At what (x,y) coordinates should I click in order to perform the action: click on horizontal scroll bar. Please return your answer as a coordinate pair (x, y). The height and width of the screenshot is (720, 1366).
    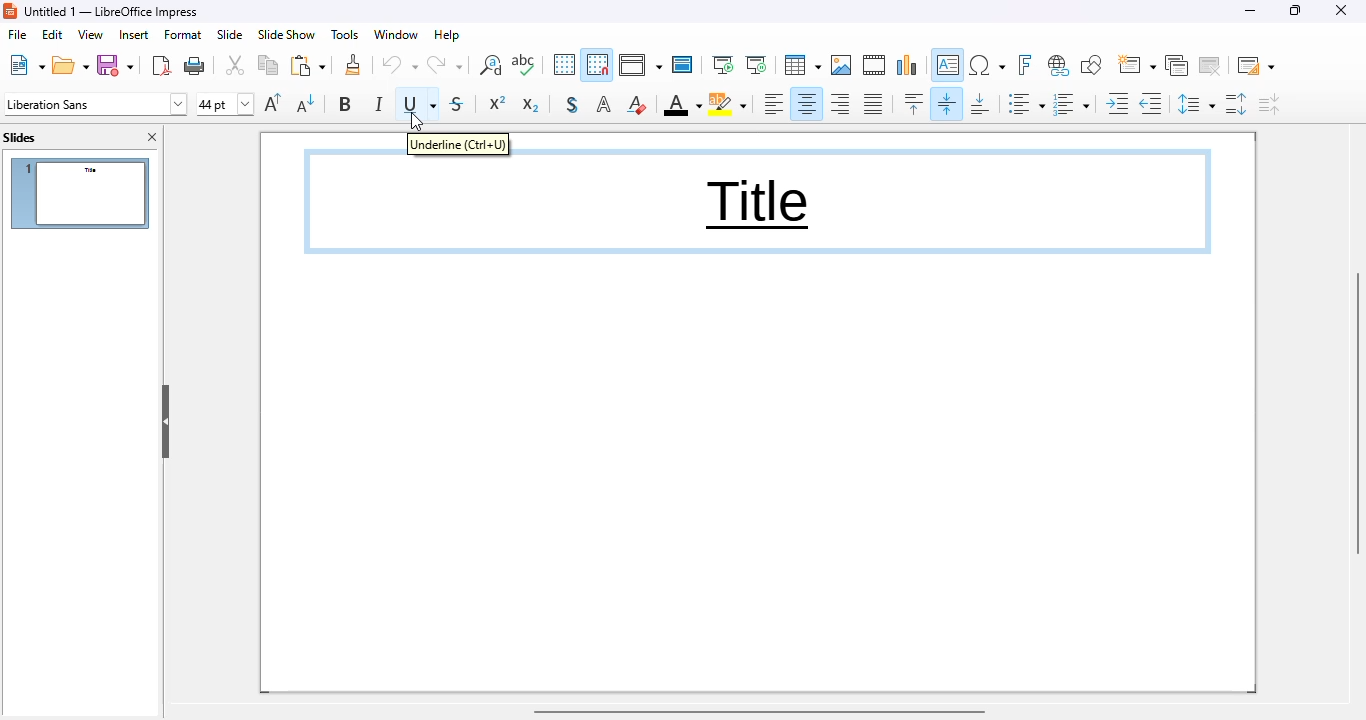
    Looking at the image, I should click on (760, 711).